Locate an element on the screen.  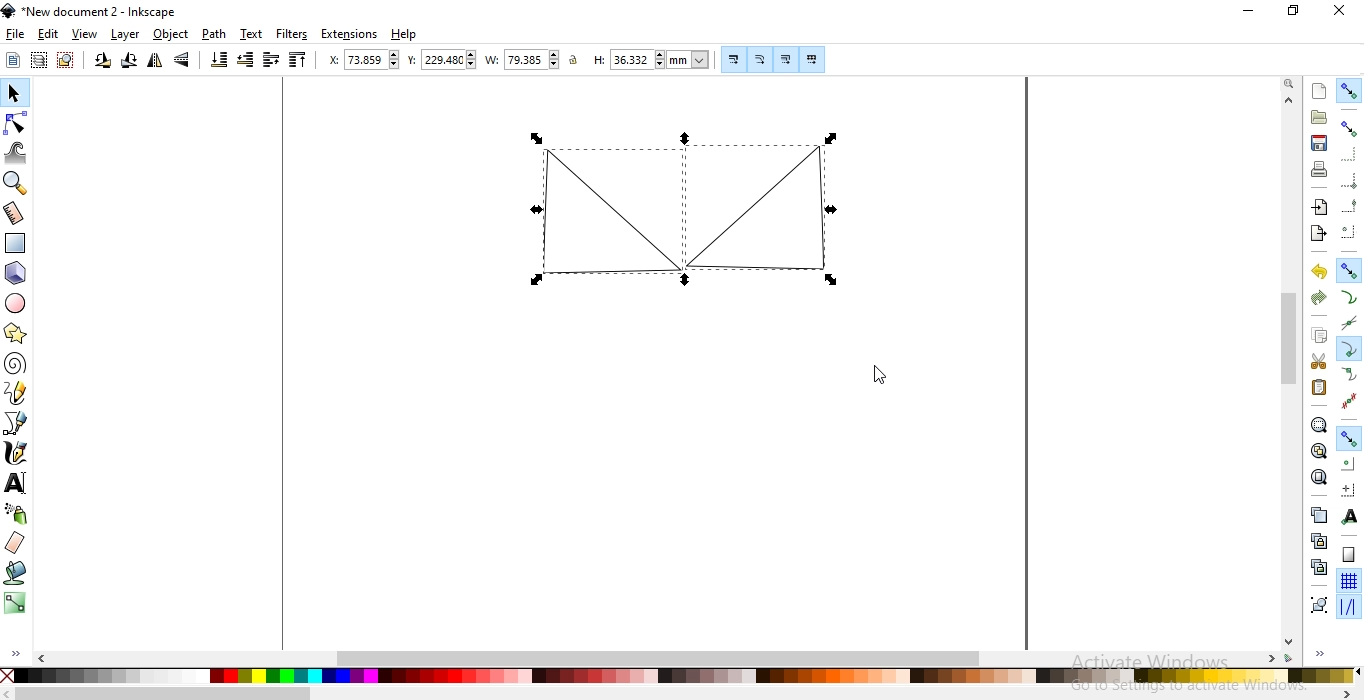
snap guide is located at coordinates (1350, 607).